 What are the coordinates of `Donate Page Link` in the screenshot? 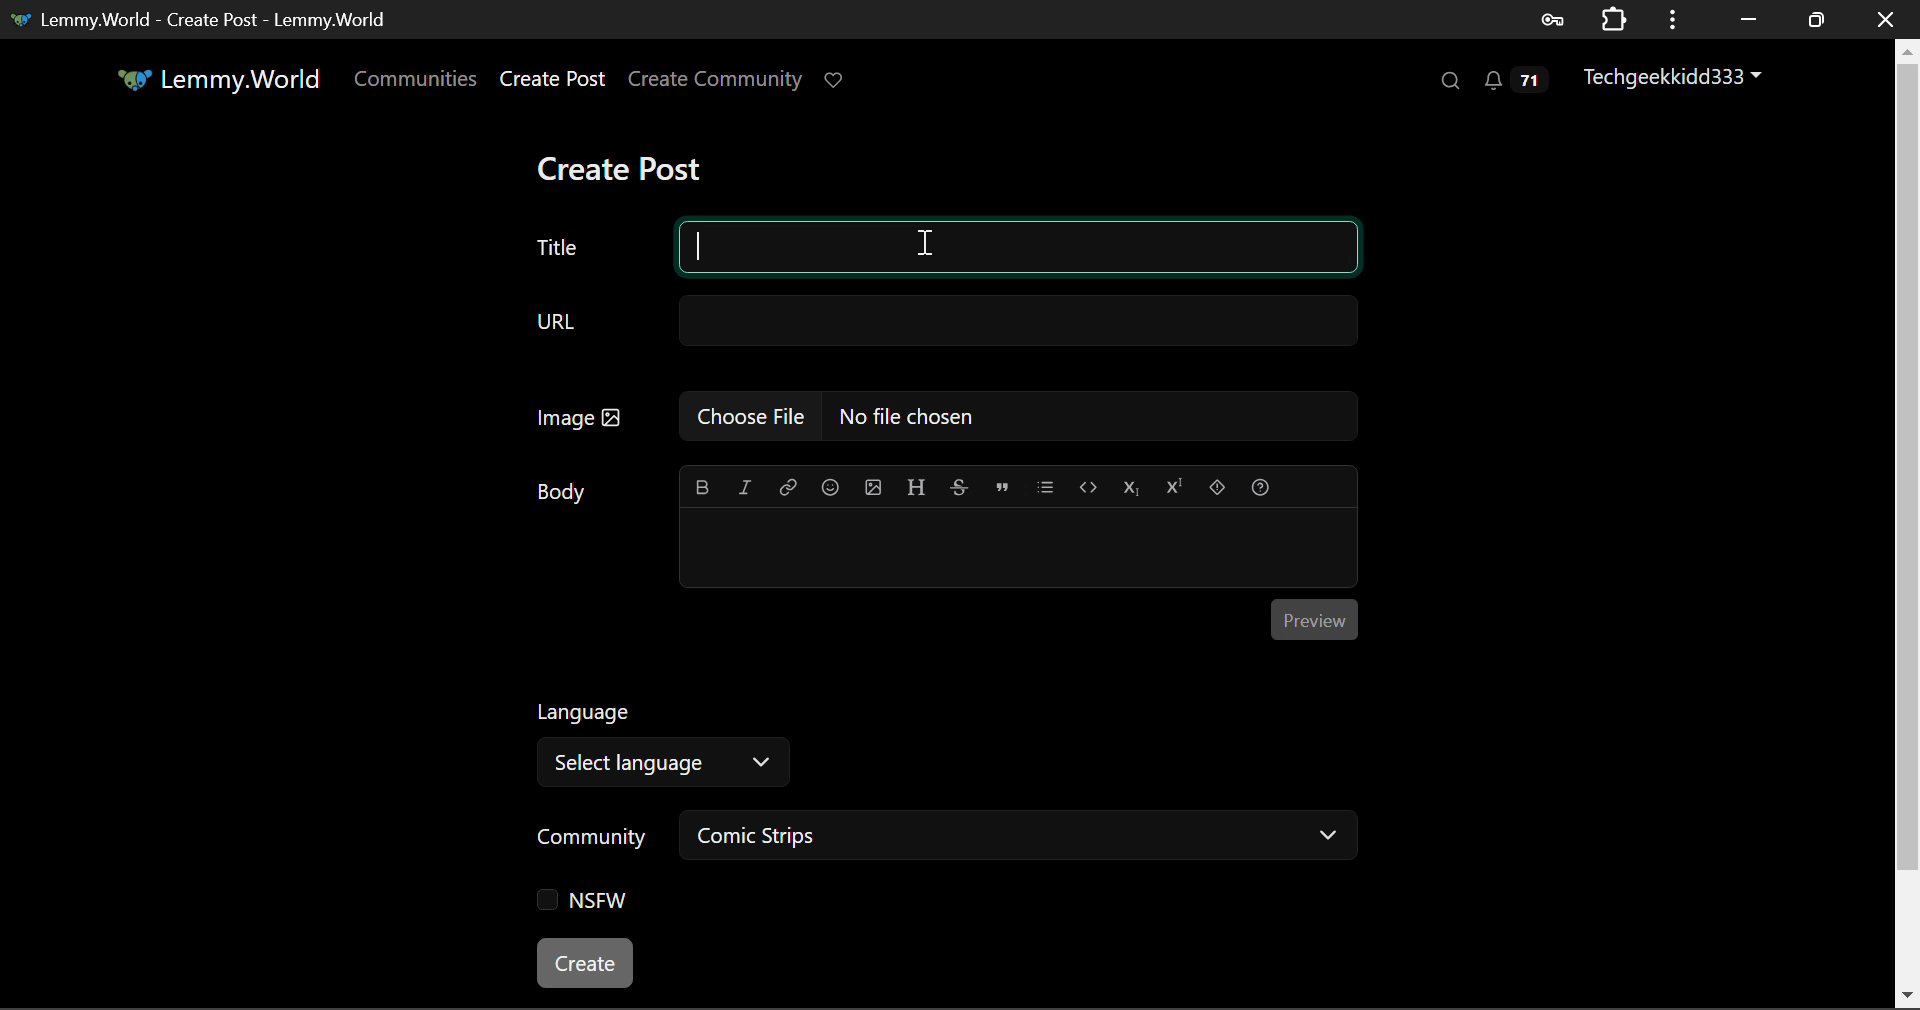 It's located at (836, 80).